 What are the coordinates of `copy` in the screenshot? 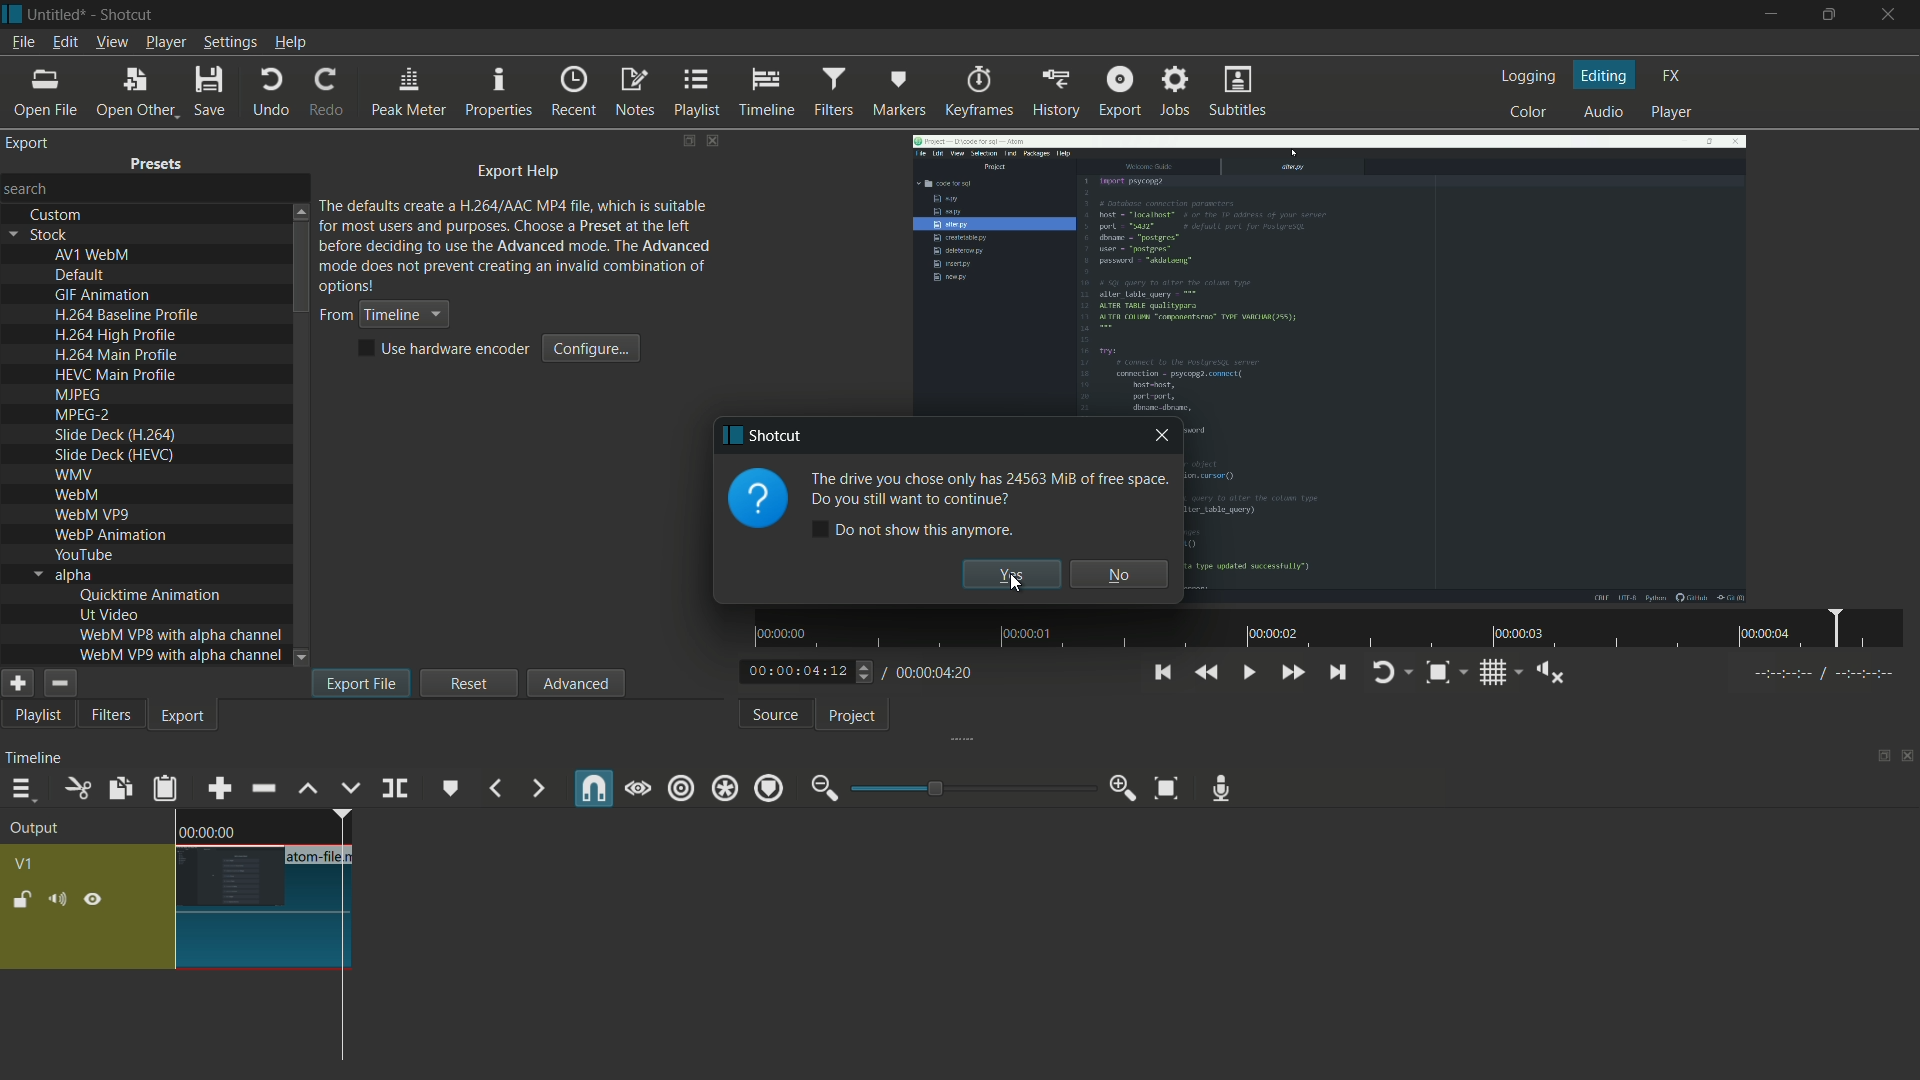 It's located at (116, 788).